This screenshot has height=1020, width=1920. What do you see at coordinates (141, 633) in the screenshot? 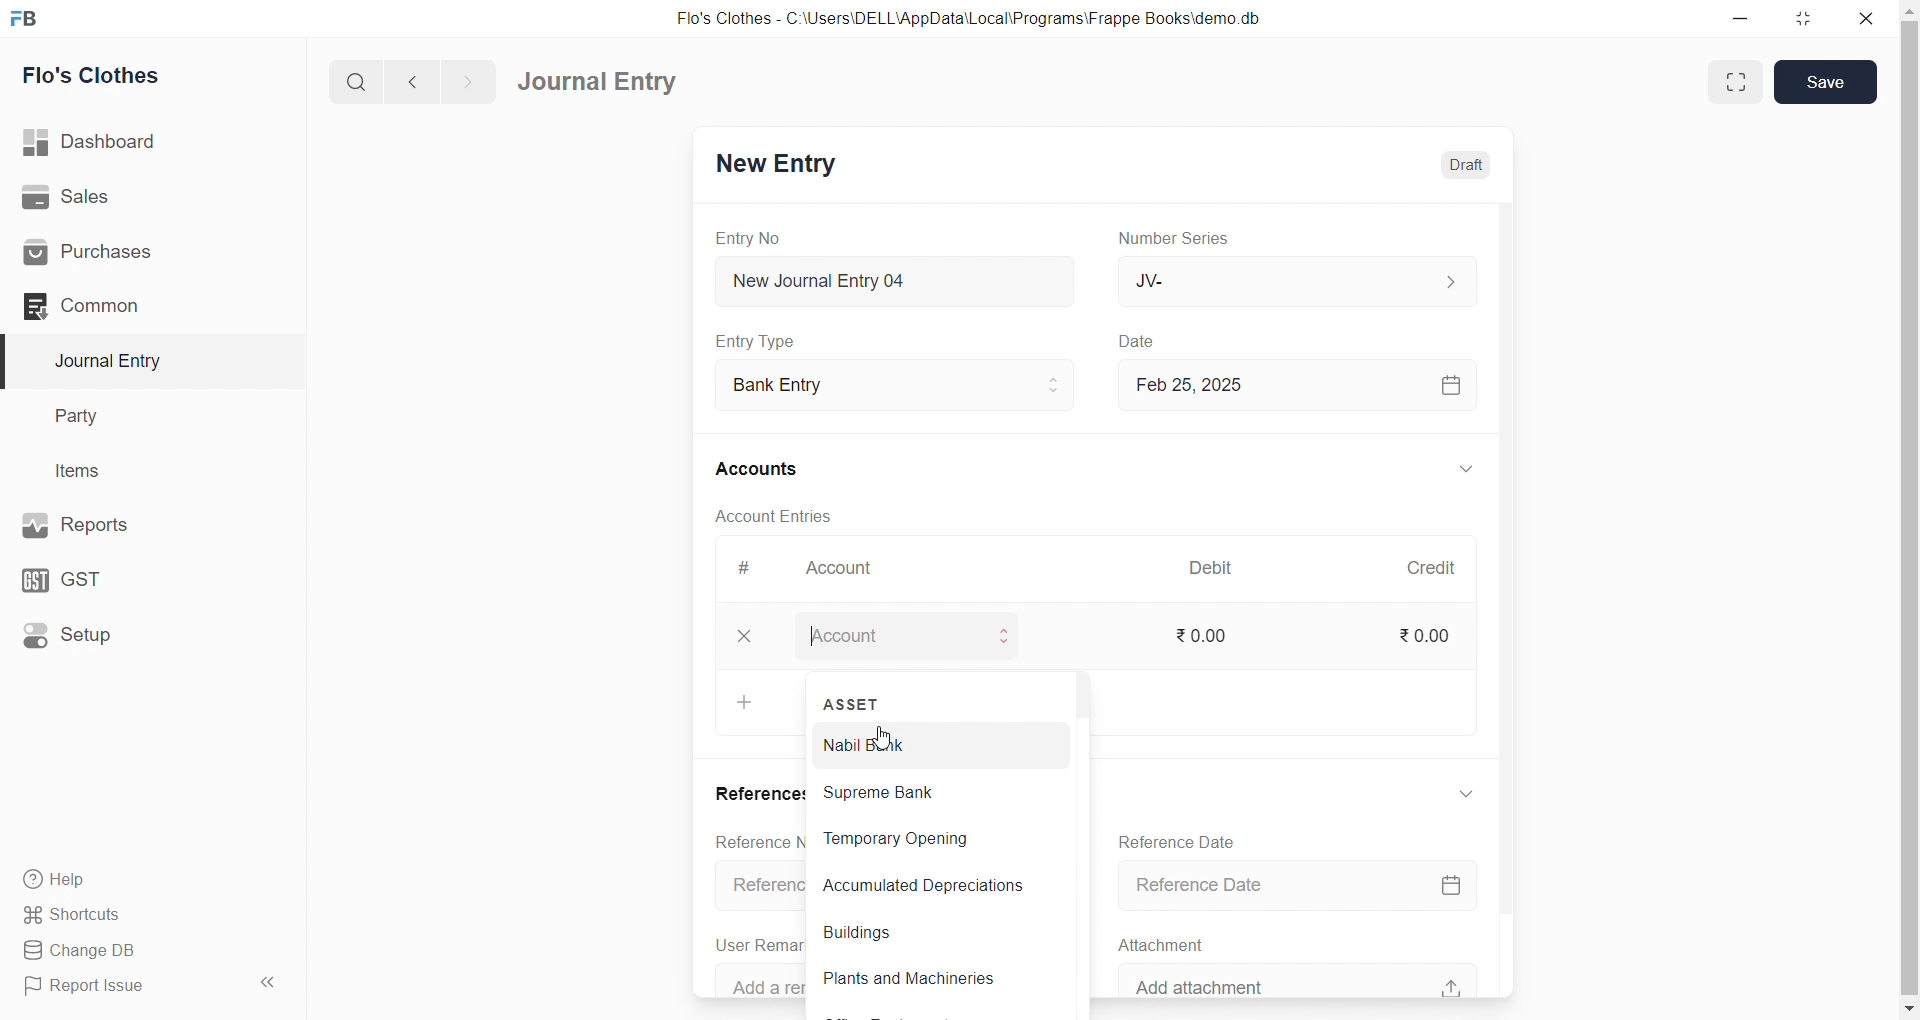
I see `Setup` at bounding box center [141, 633].